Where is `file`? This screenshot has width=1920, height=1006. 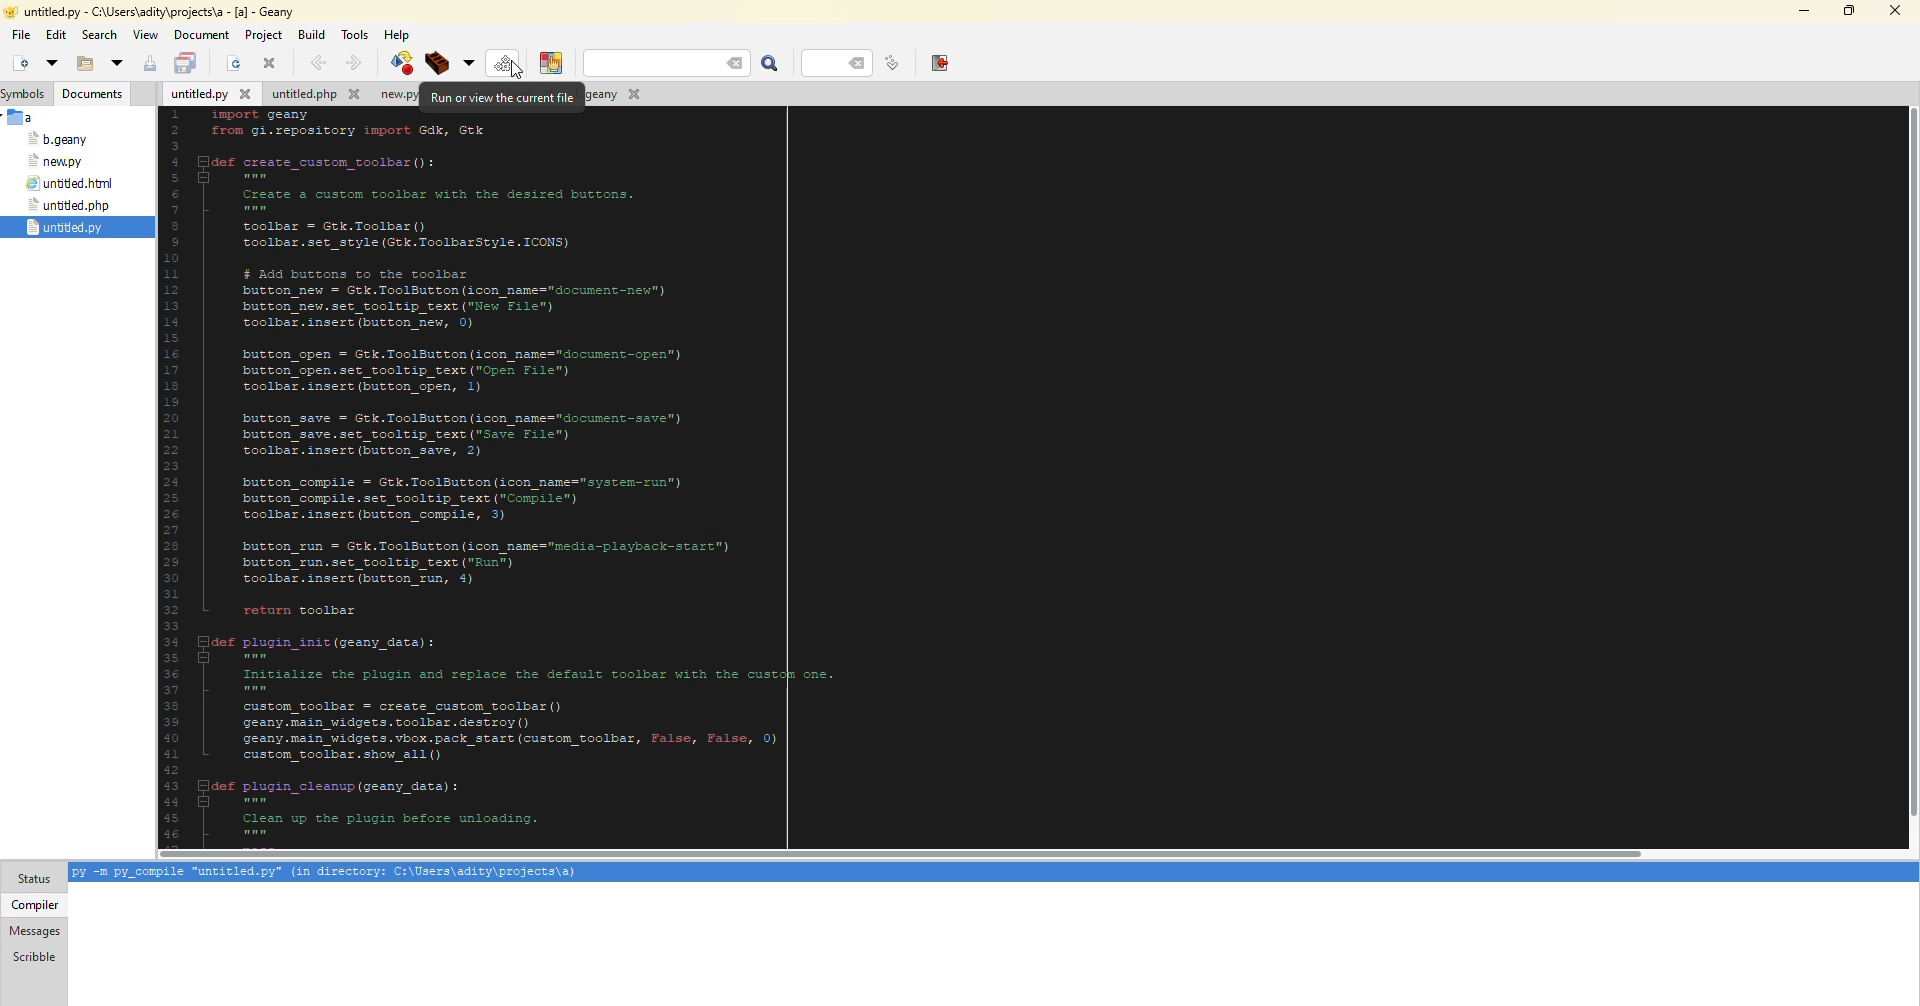 file is located at coordinates (611, 94).